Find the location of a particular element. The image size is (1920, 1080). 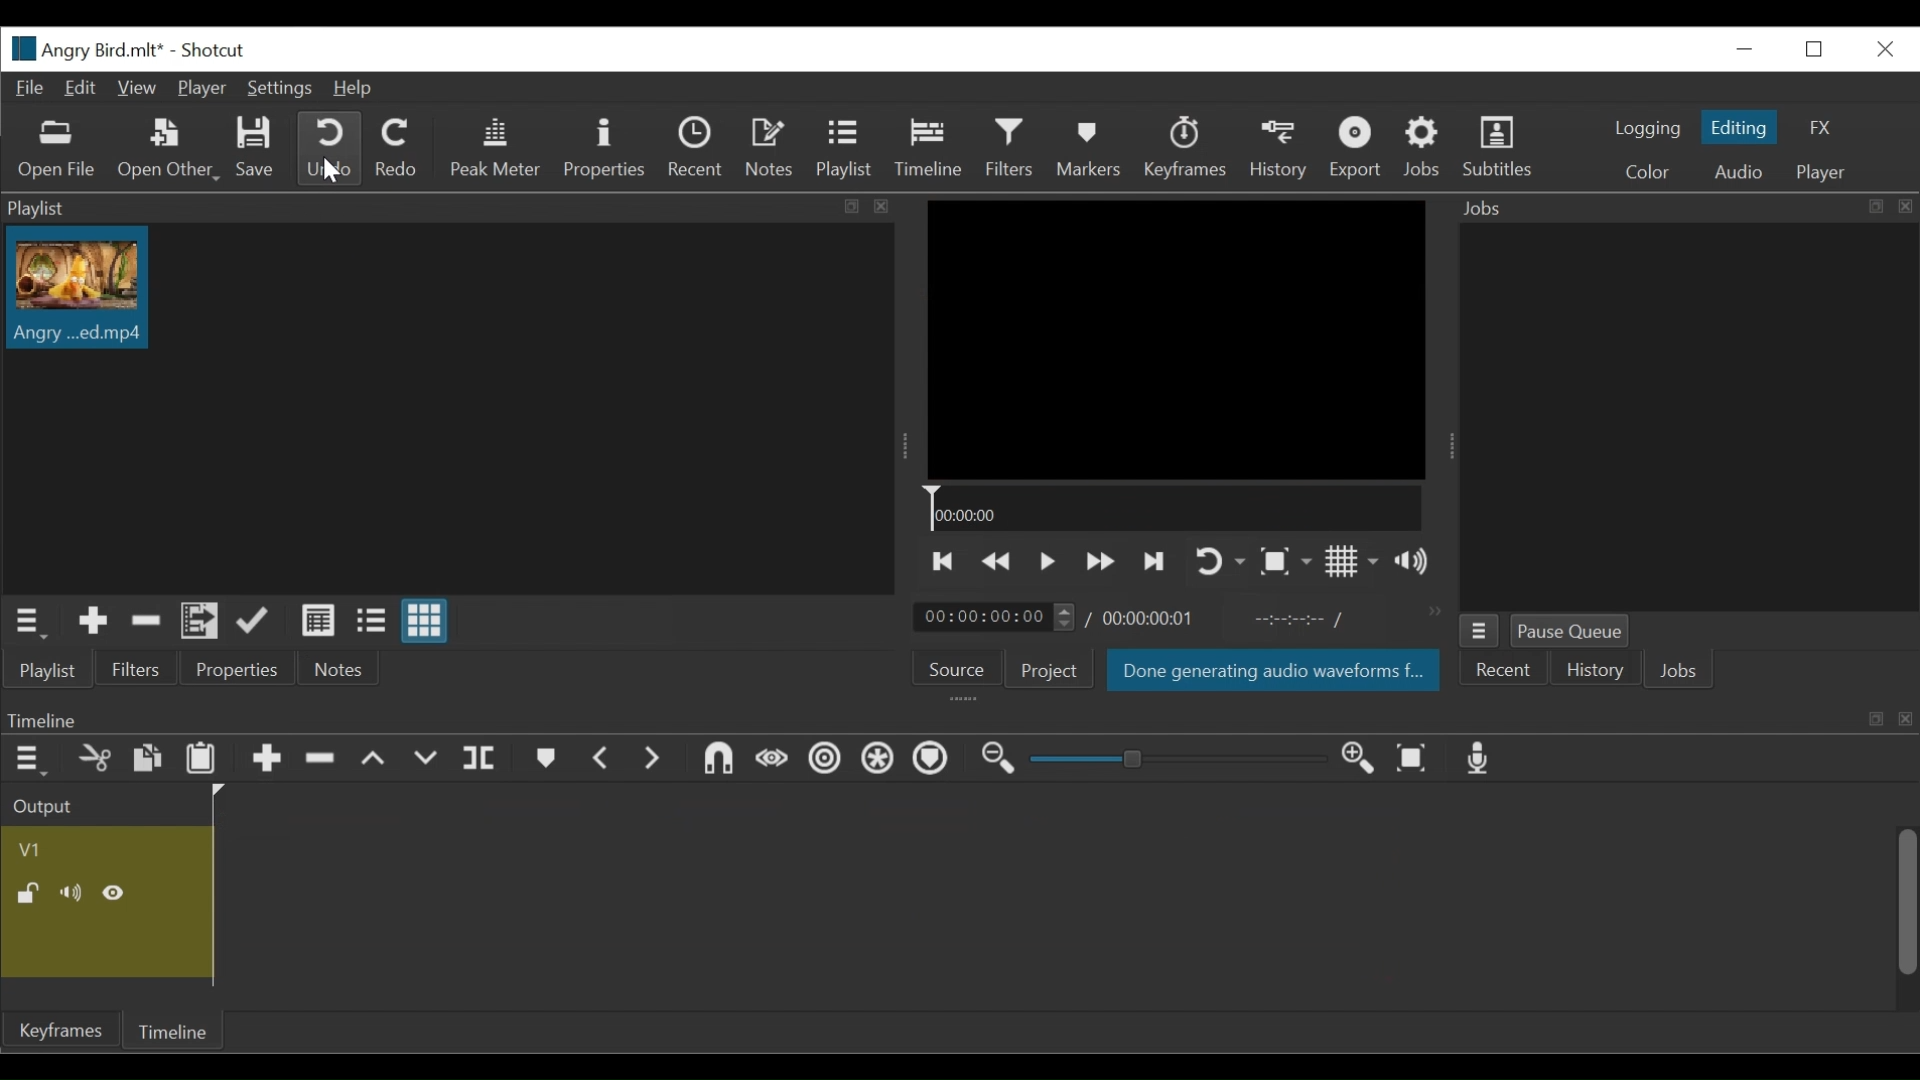

Update is located at coordinates (254, 620).